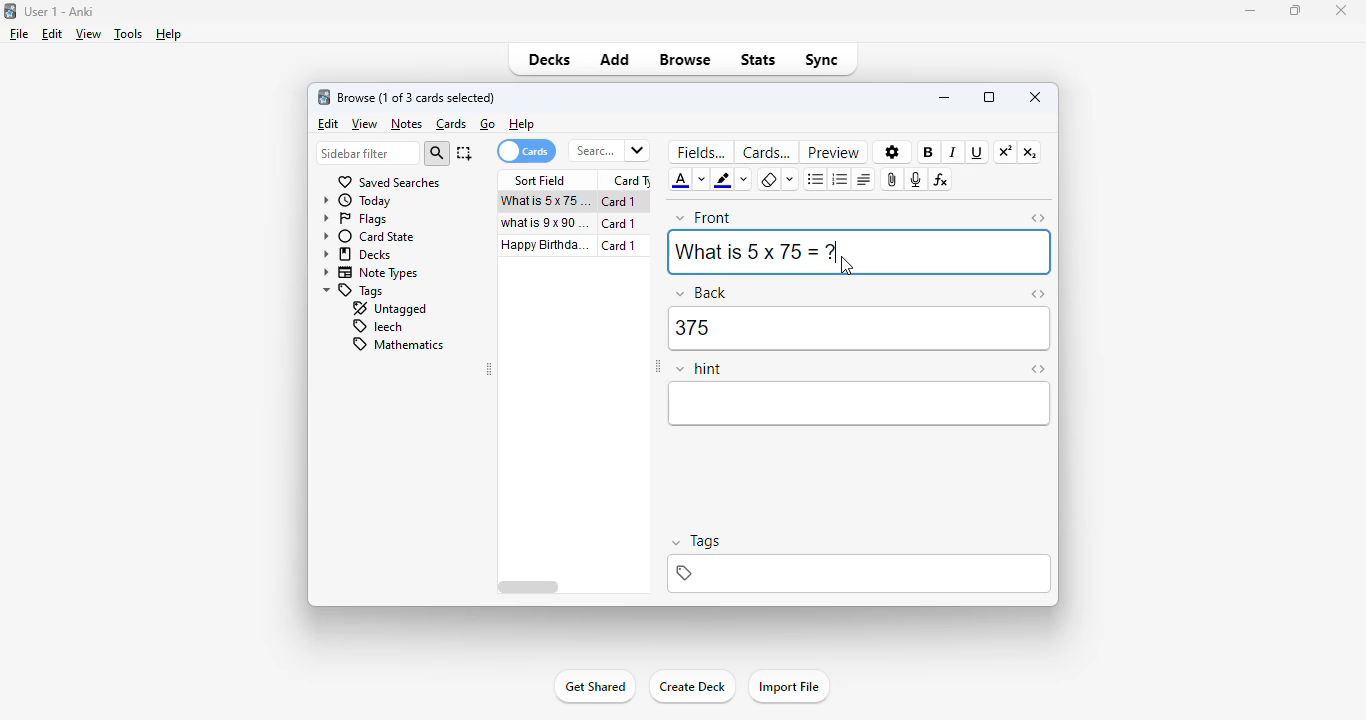  I want to click on import file, so click(789, 686).